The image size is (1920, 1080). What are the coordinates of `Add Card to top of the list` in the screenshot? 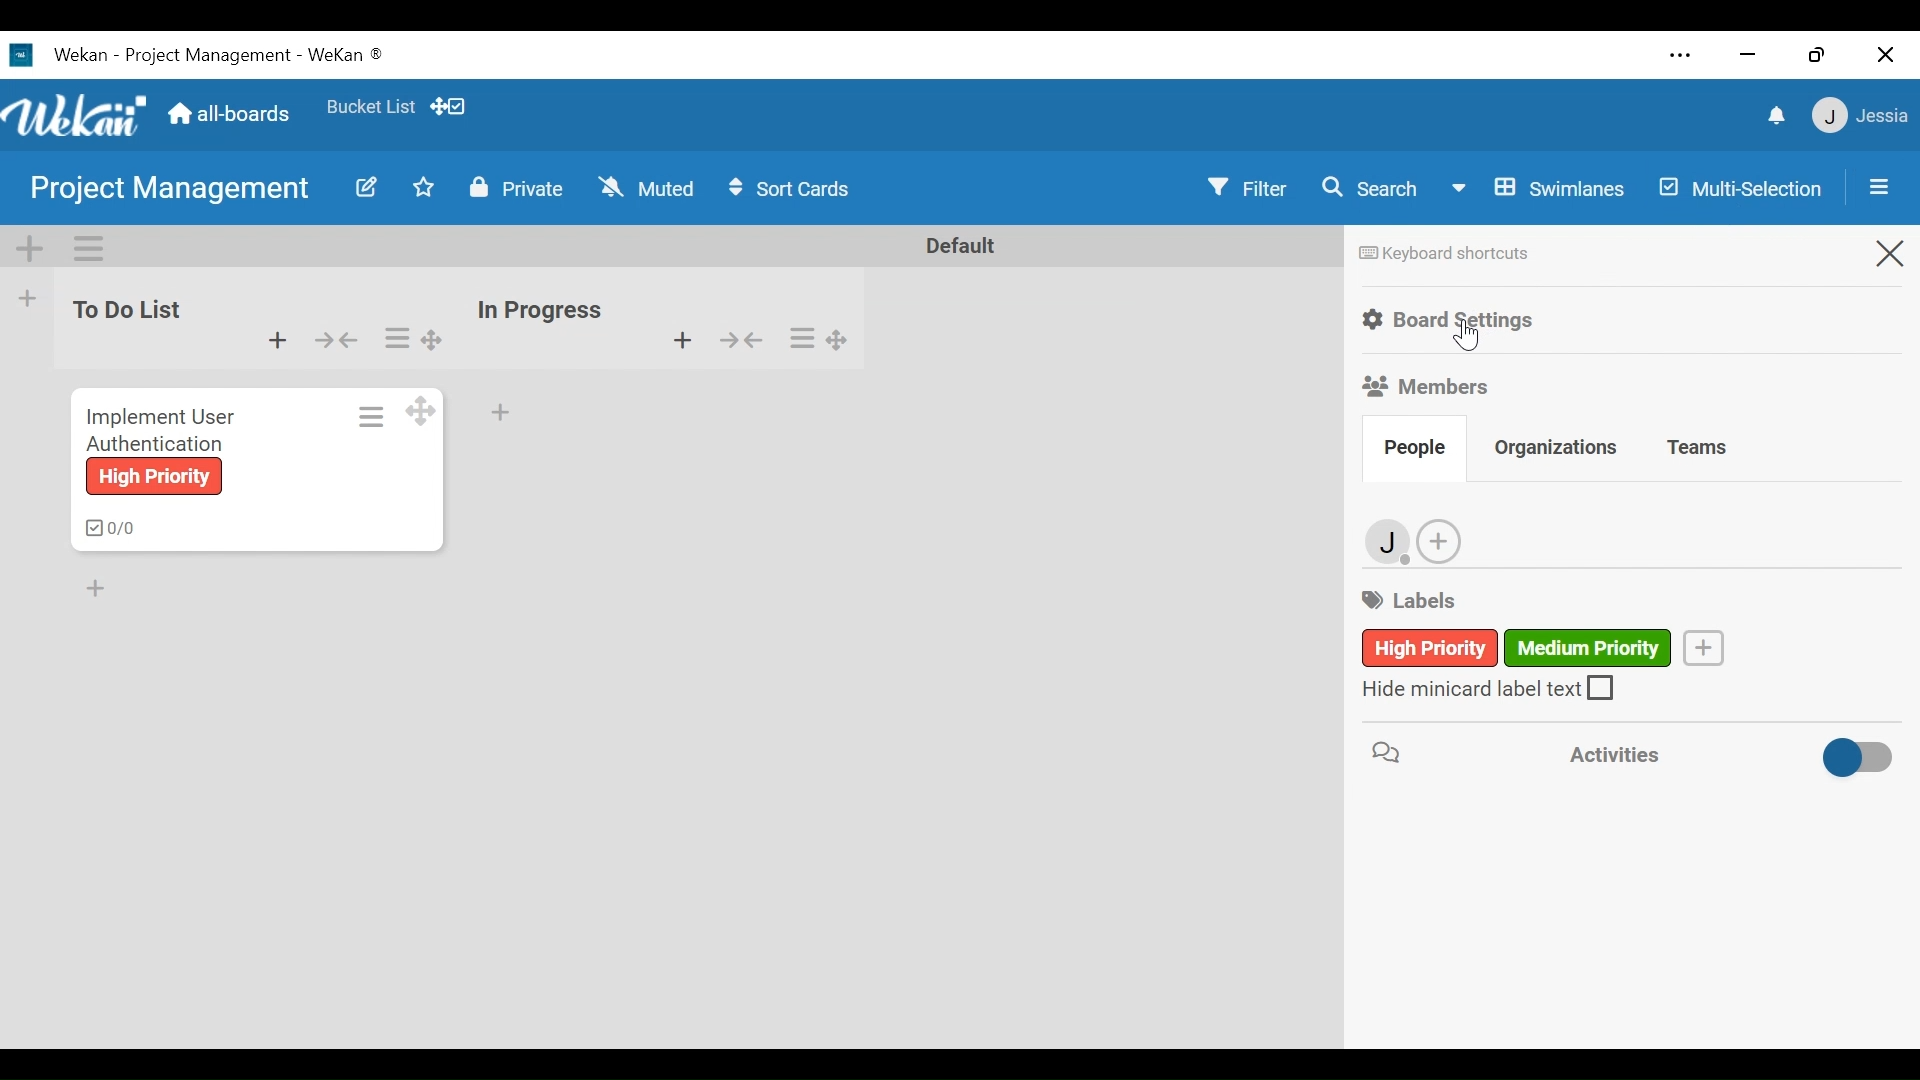 It's located at (682, 340).